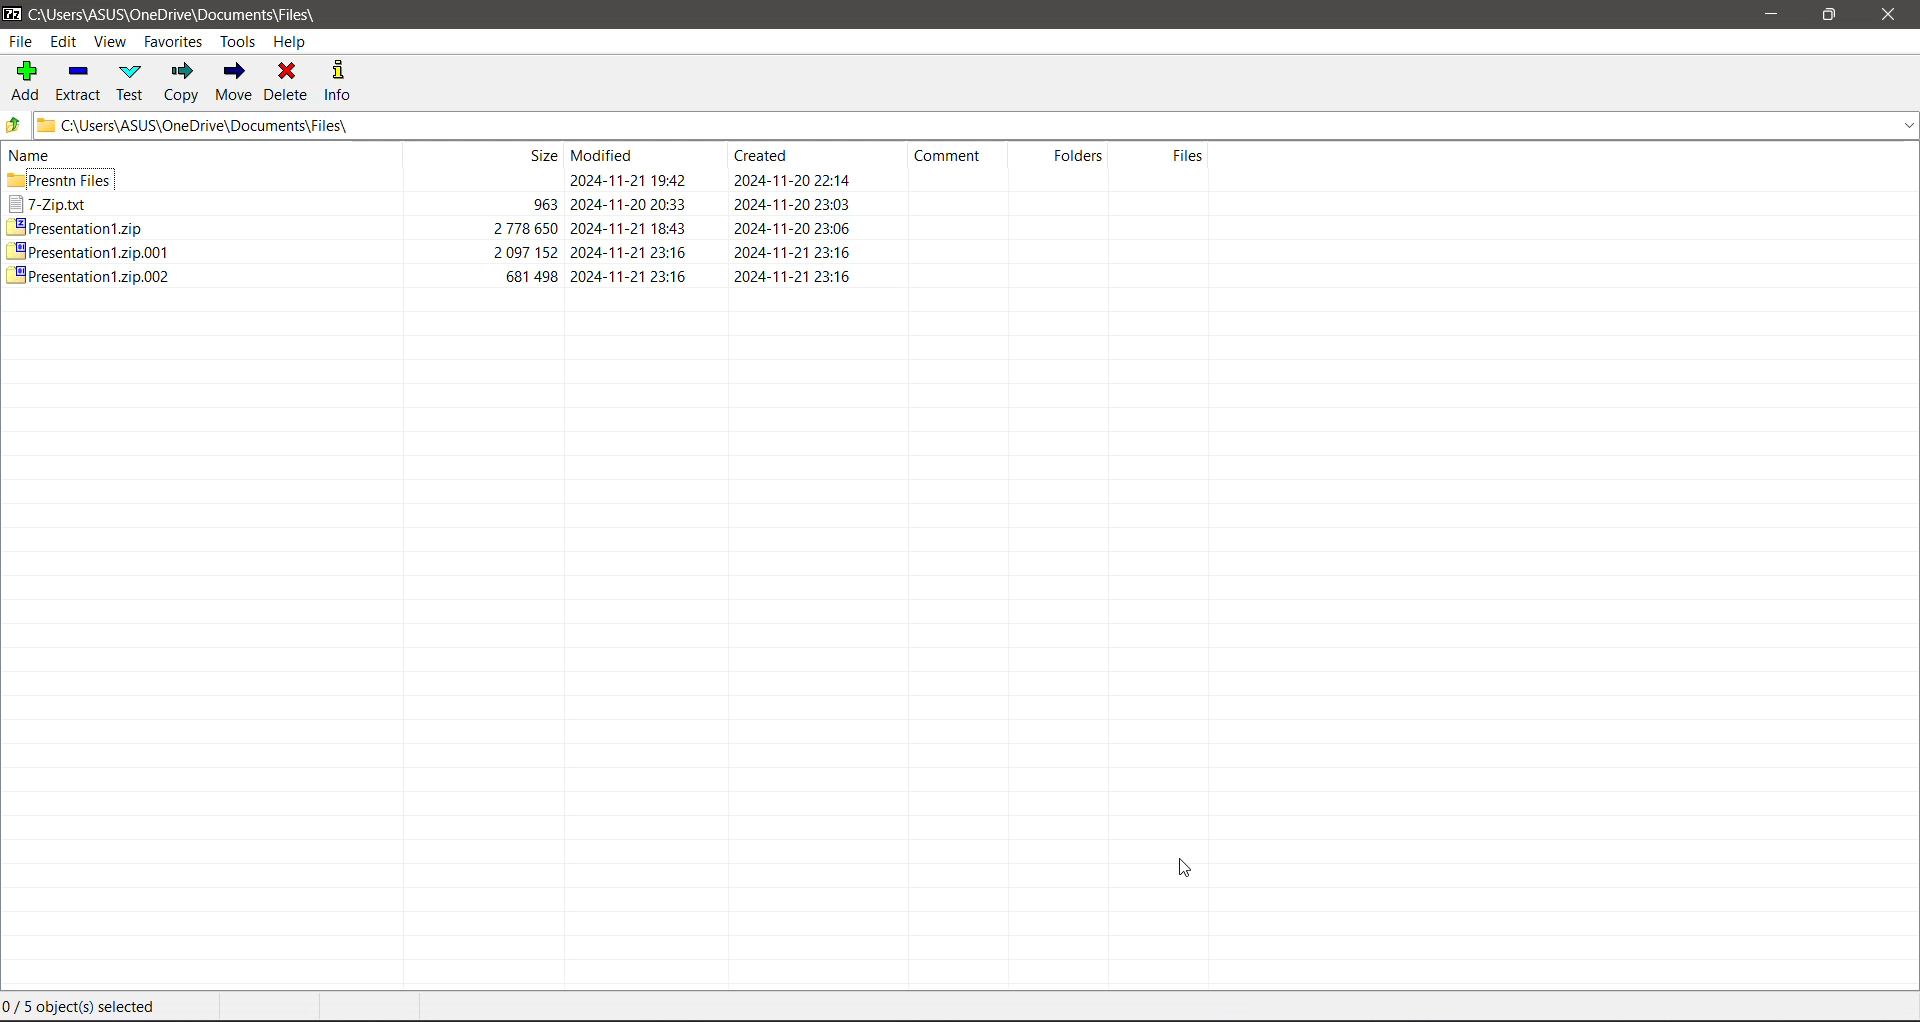 This screenshot has width=1920, height=1022. I want to click on Delete, so click(286, 82).